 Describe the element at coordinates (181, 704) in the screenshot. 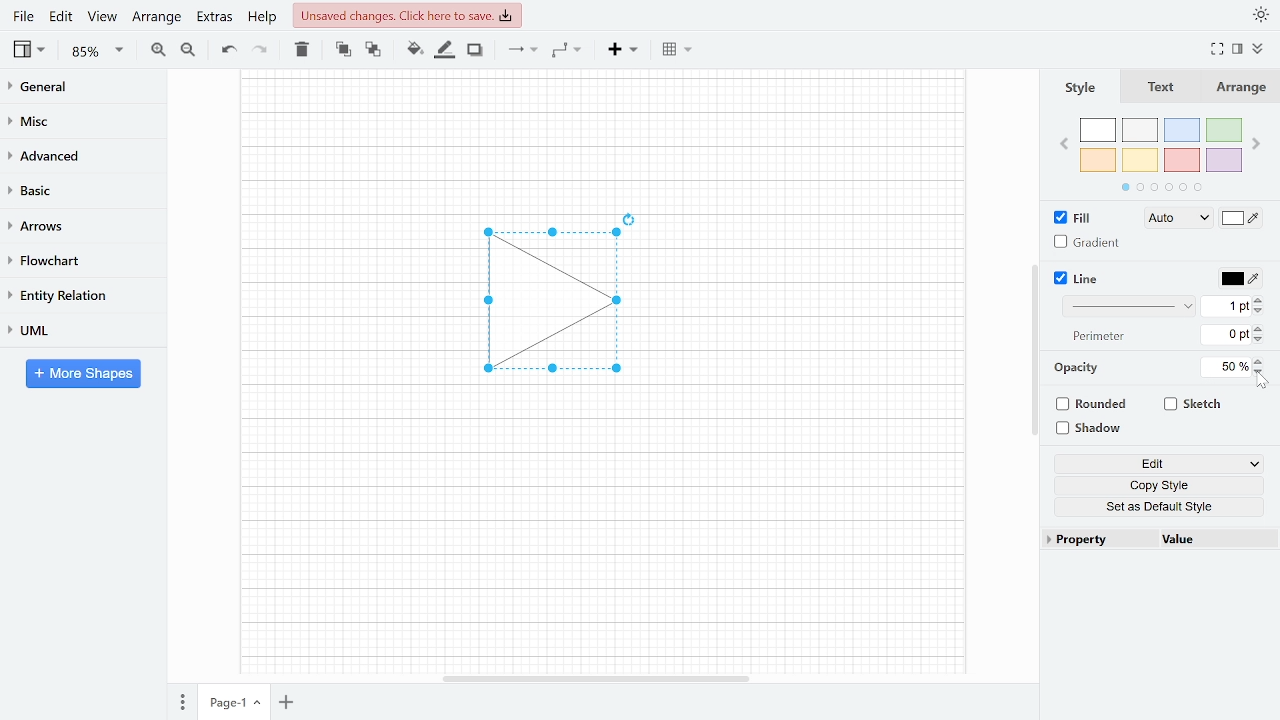

I see `Pages` at that location.